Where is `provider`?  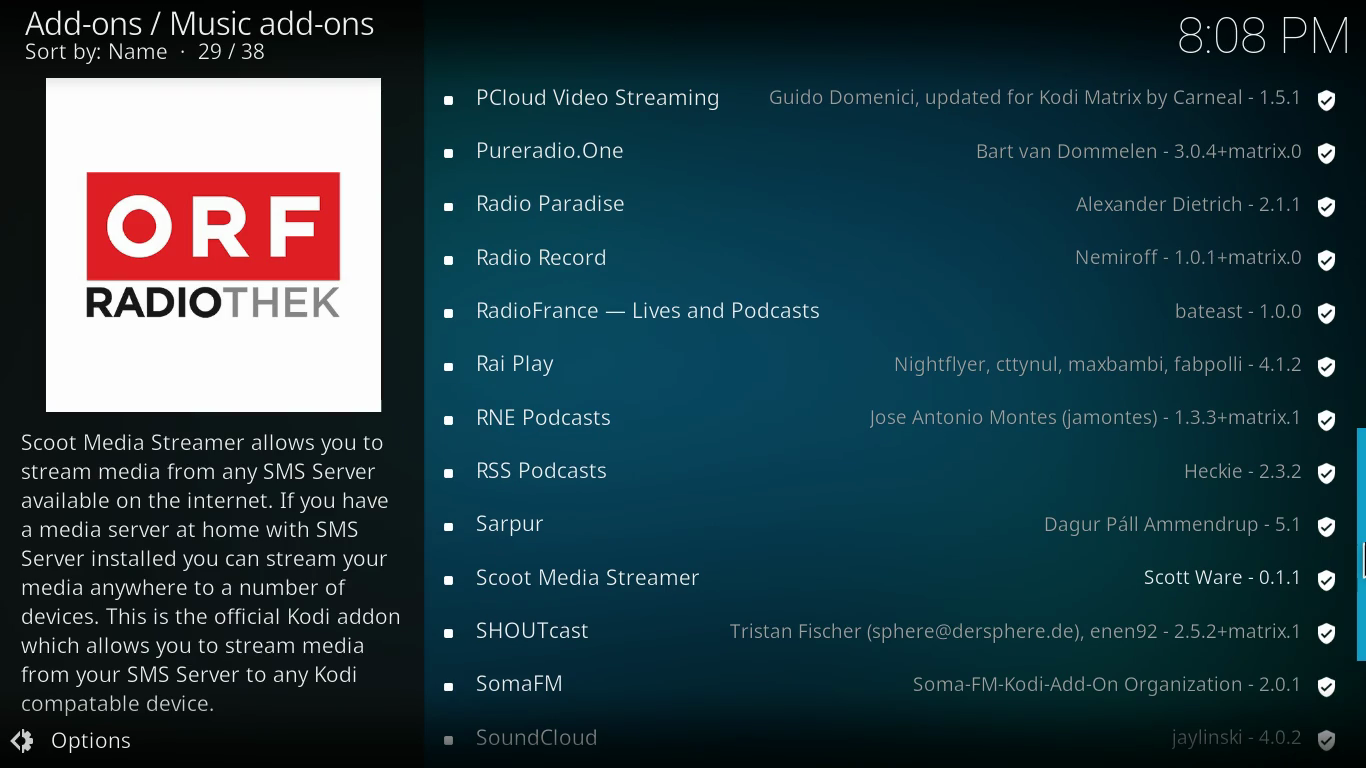 provider is located at coordinates (1254, 737).